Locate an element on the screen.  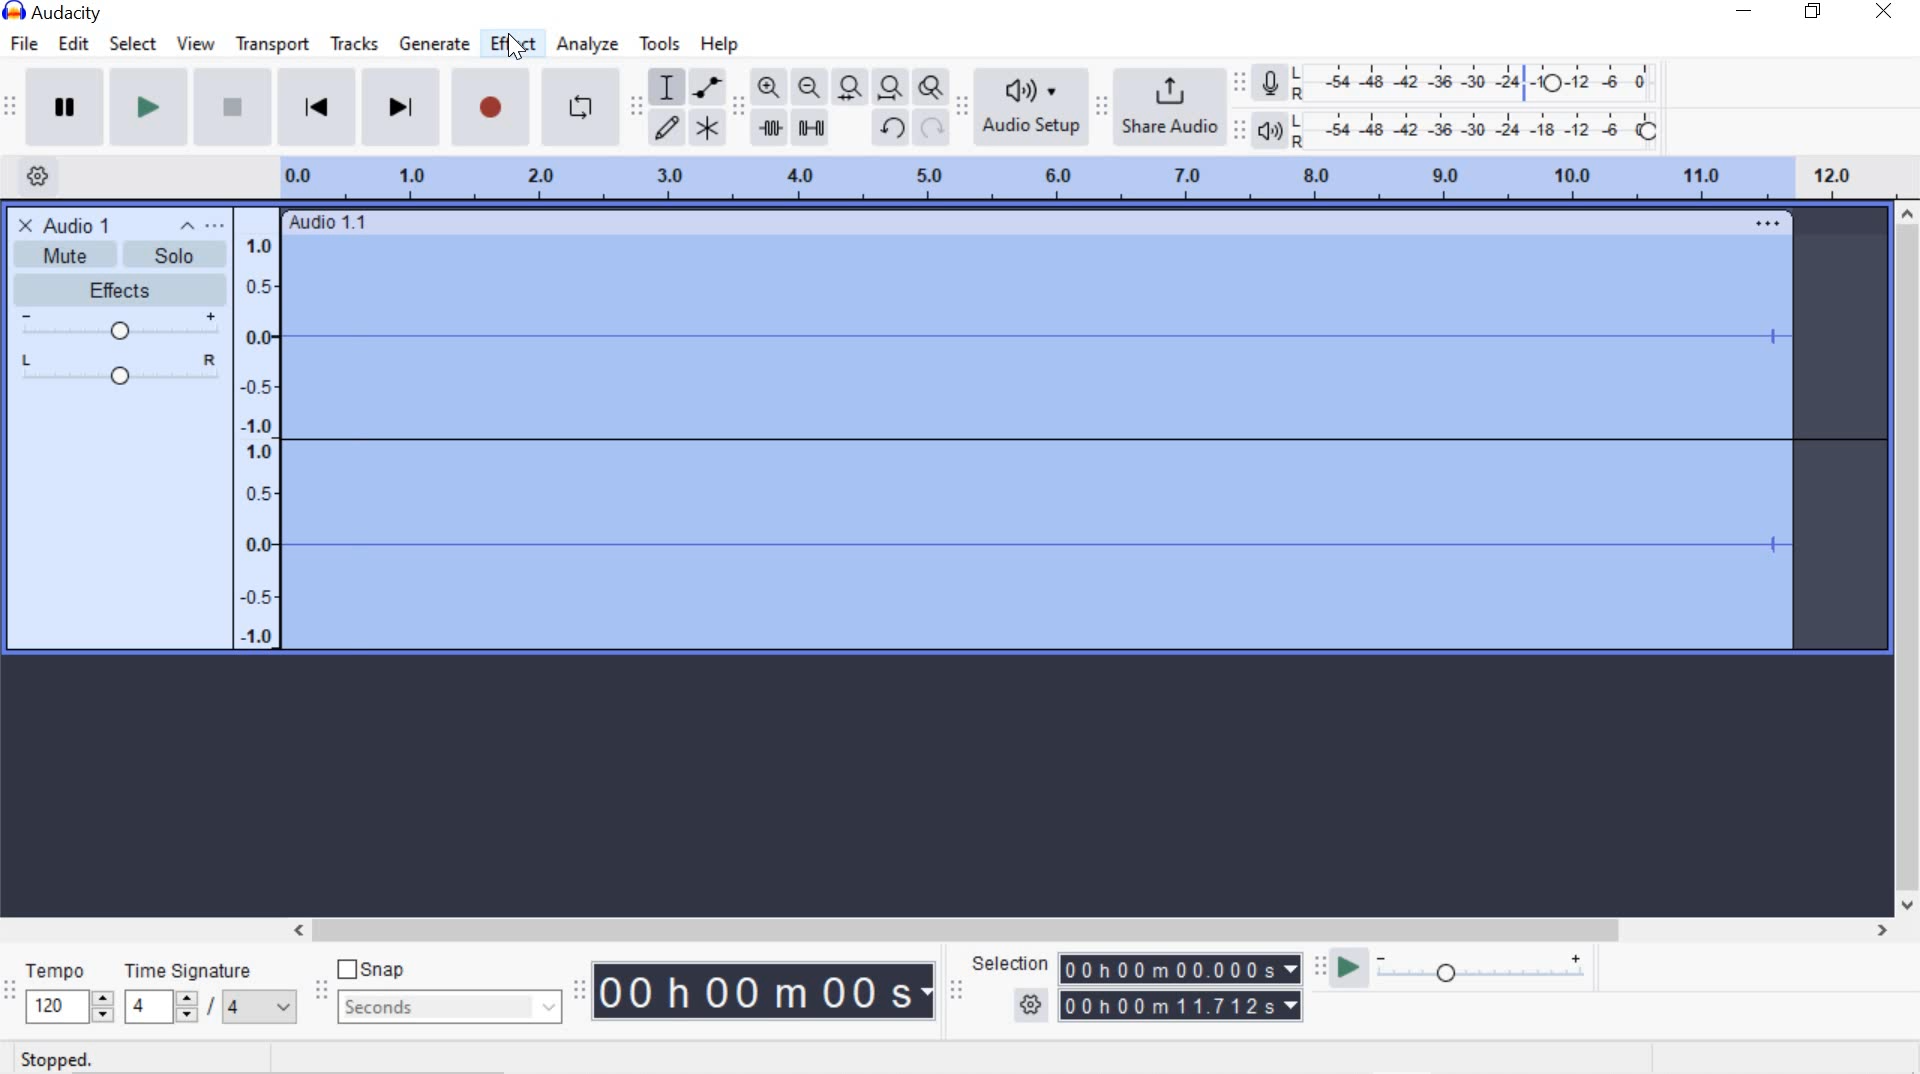
scrollbar is located at coordinates (1908, 559).